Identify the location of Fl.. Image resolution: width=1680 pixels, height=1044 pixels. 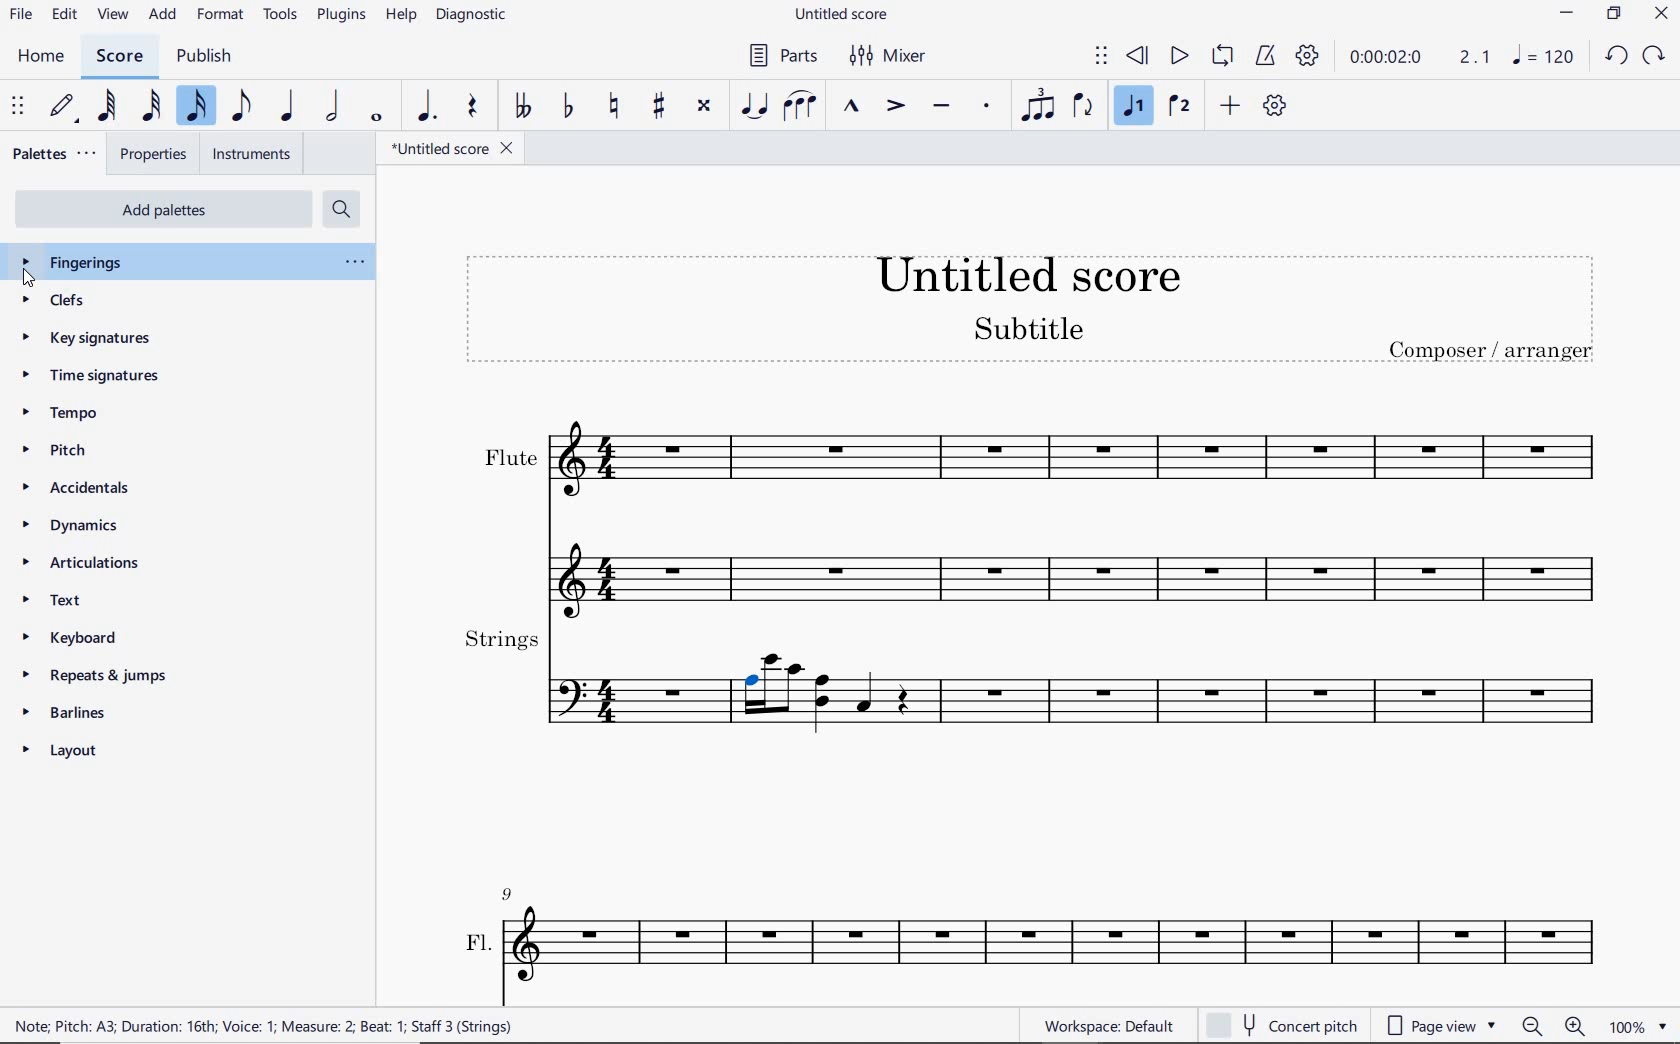
(1038, 928).